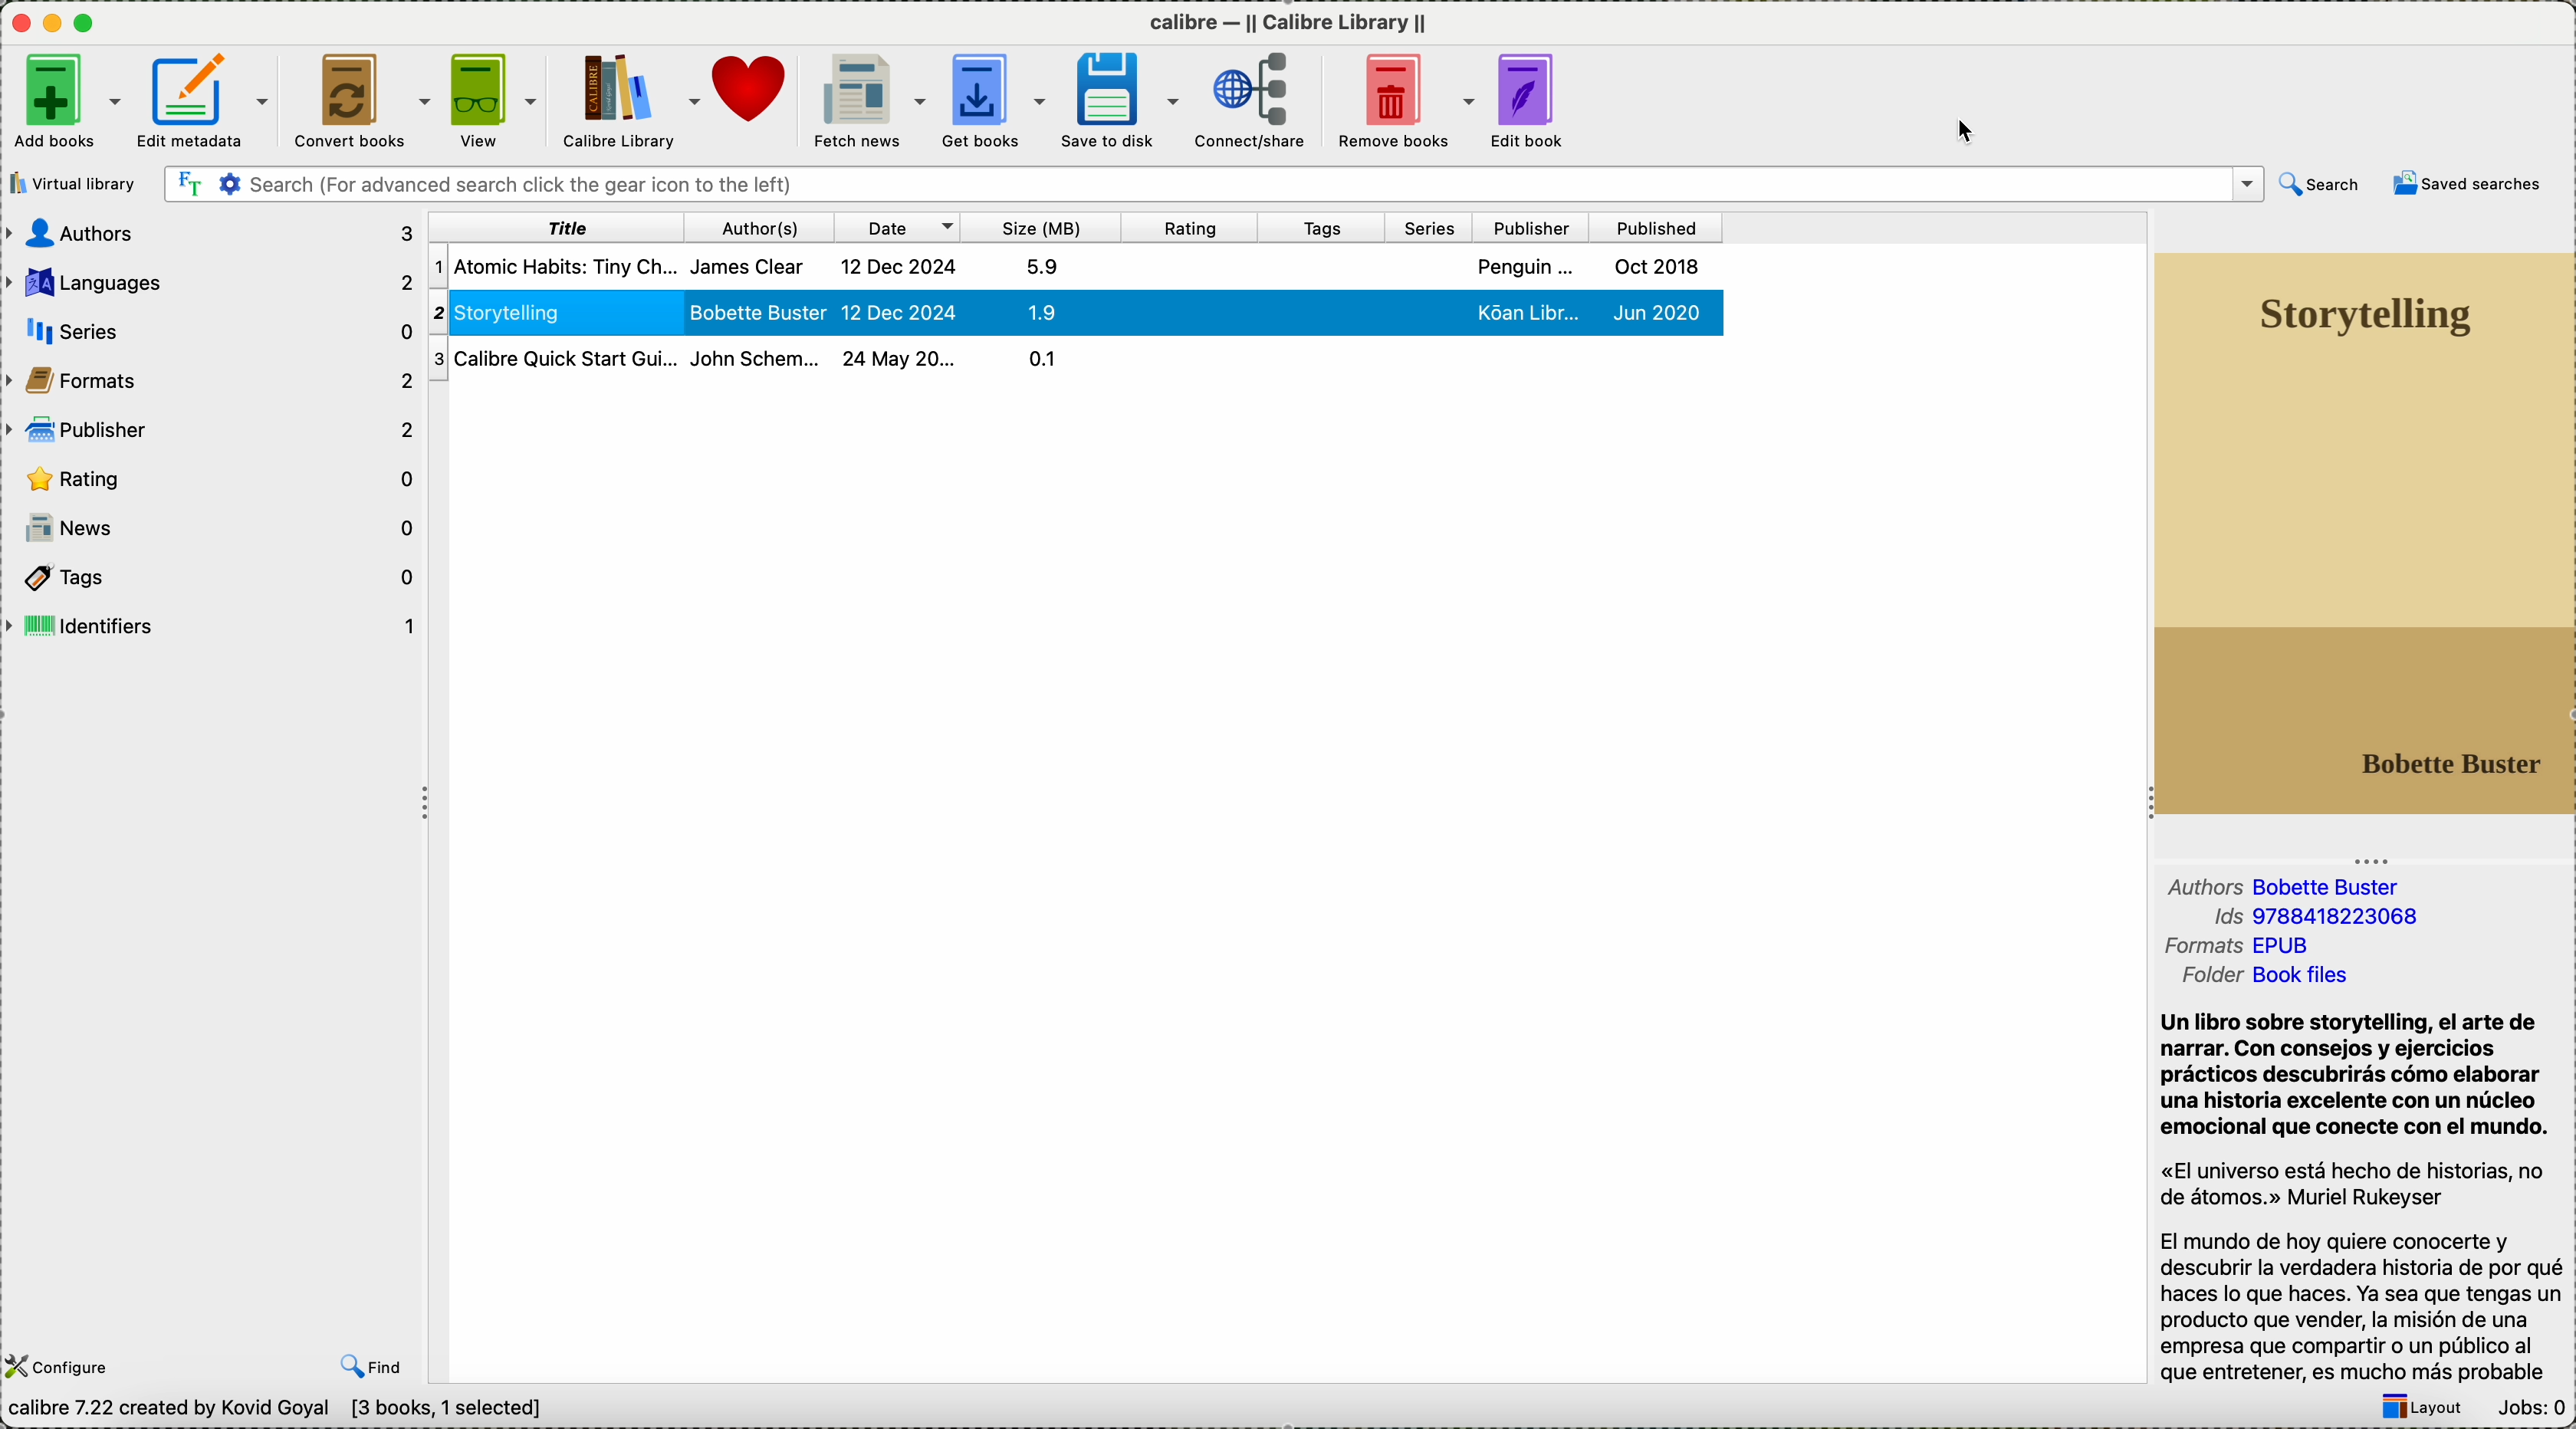  I want to click on search, so click(2321, 186).